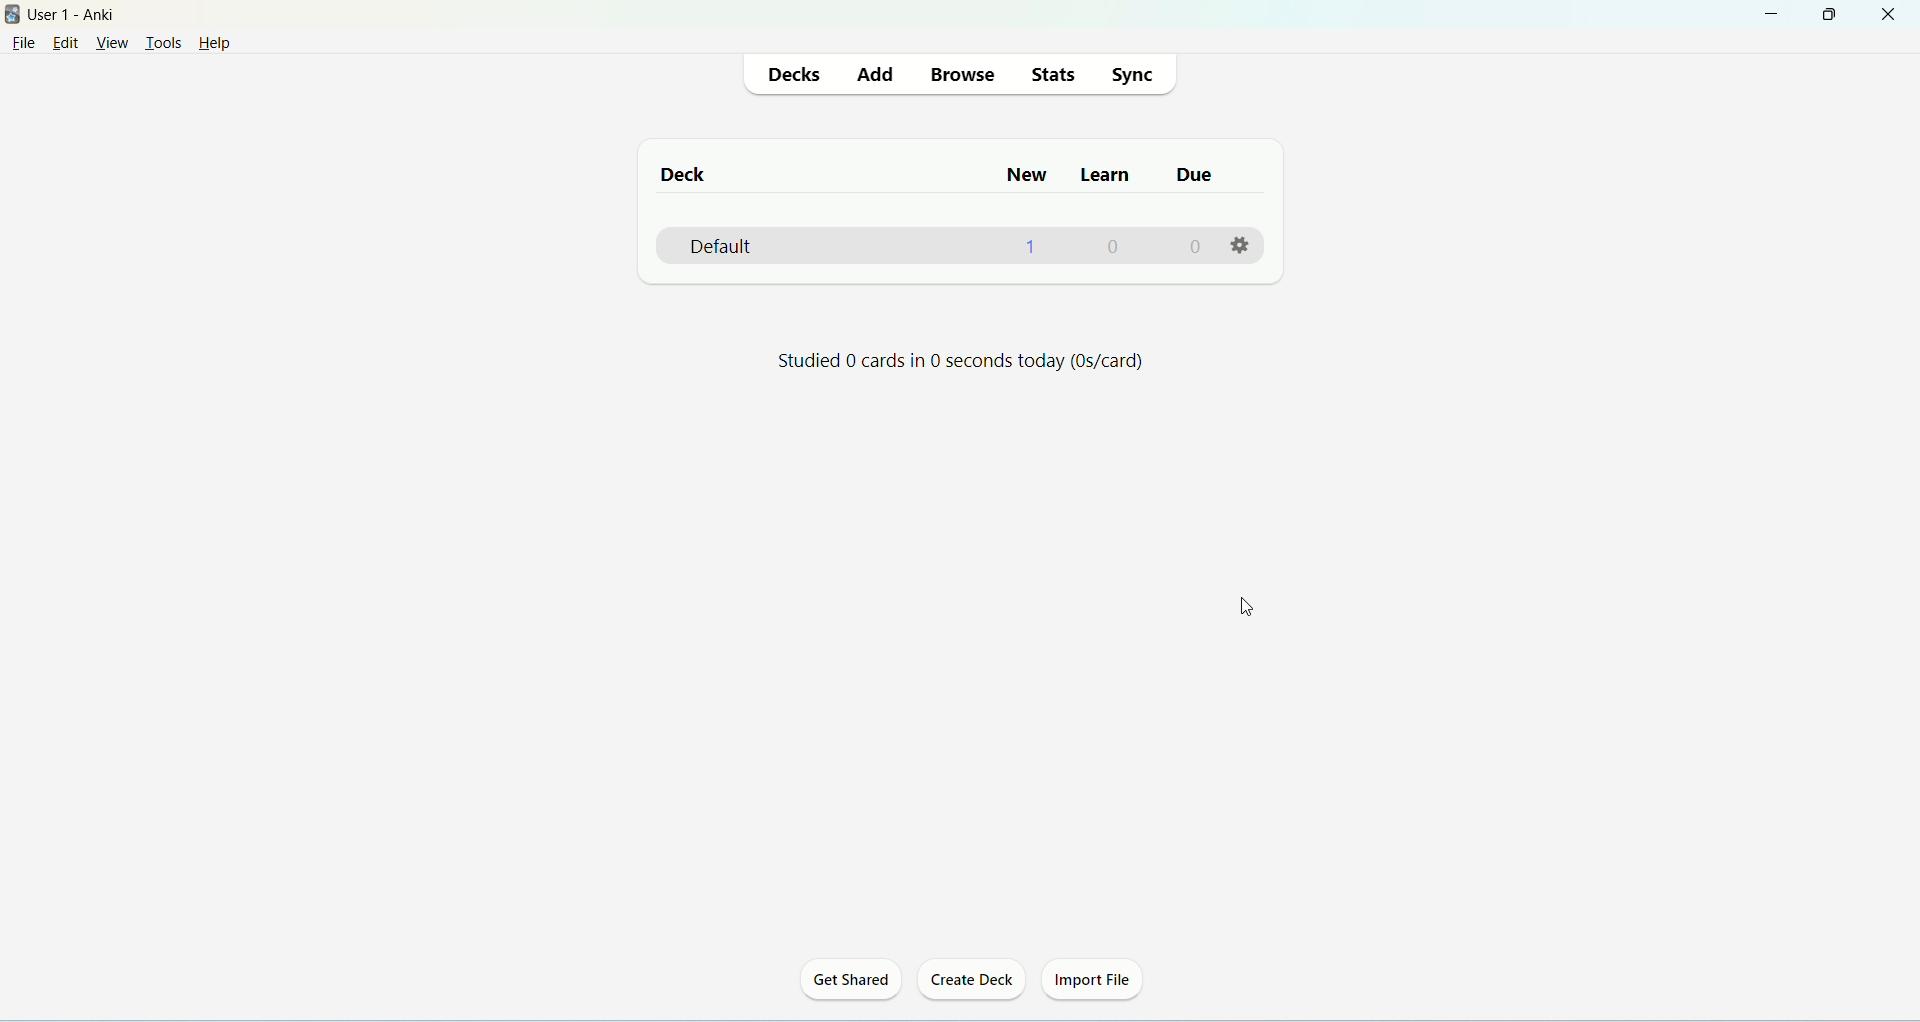  Describe the element at coordinates (800, 75) in the screenshot. I see `decks` at that location.